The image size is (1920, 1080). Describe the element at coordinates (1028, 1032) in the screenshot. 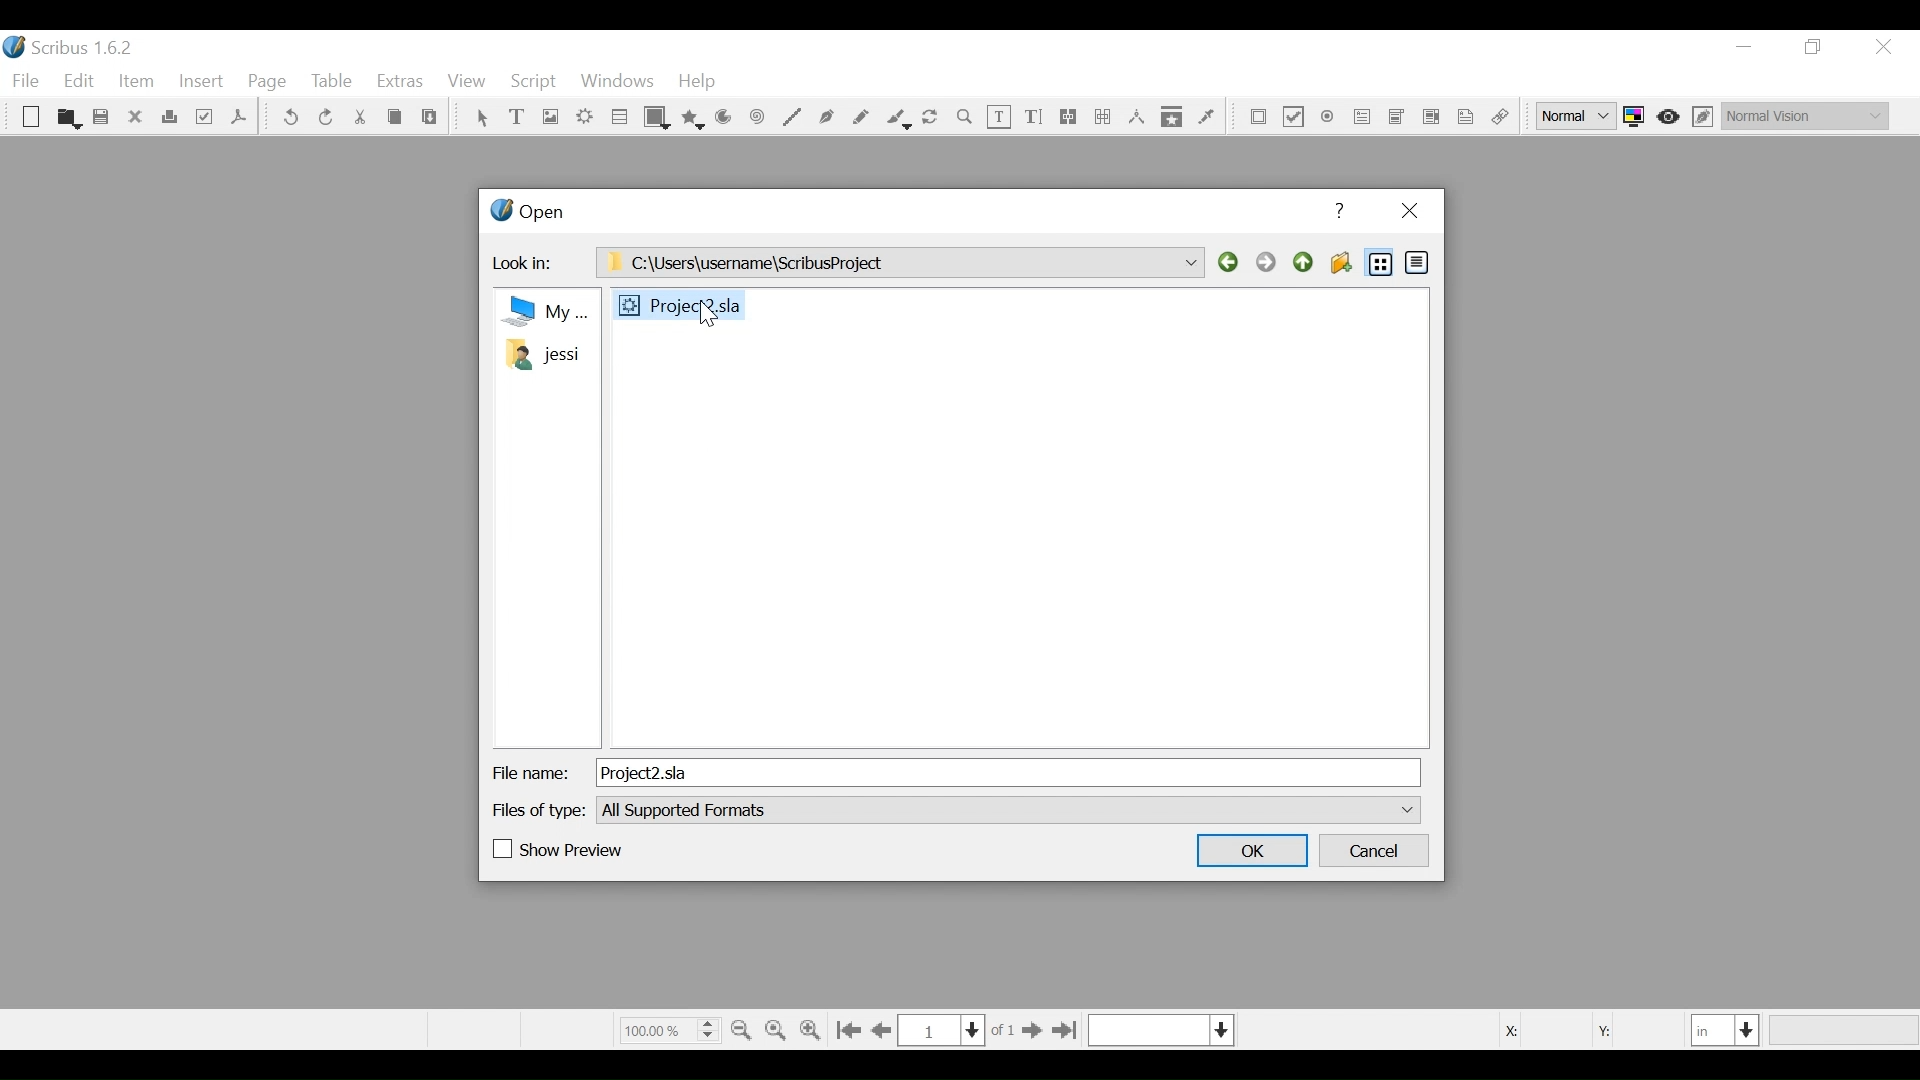

I see `Go to next Page` at that location.